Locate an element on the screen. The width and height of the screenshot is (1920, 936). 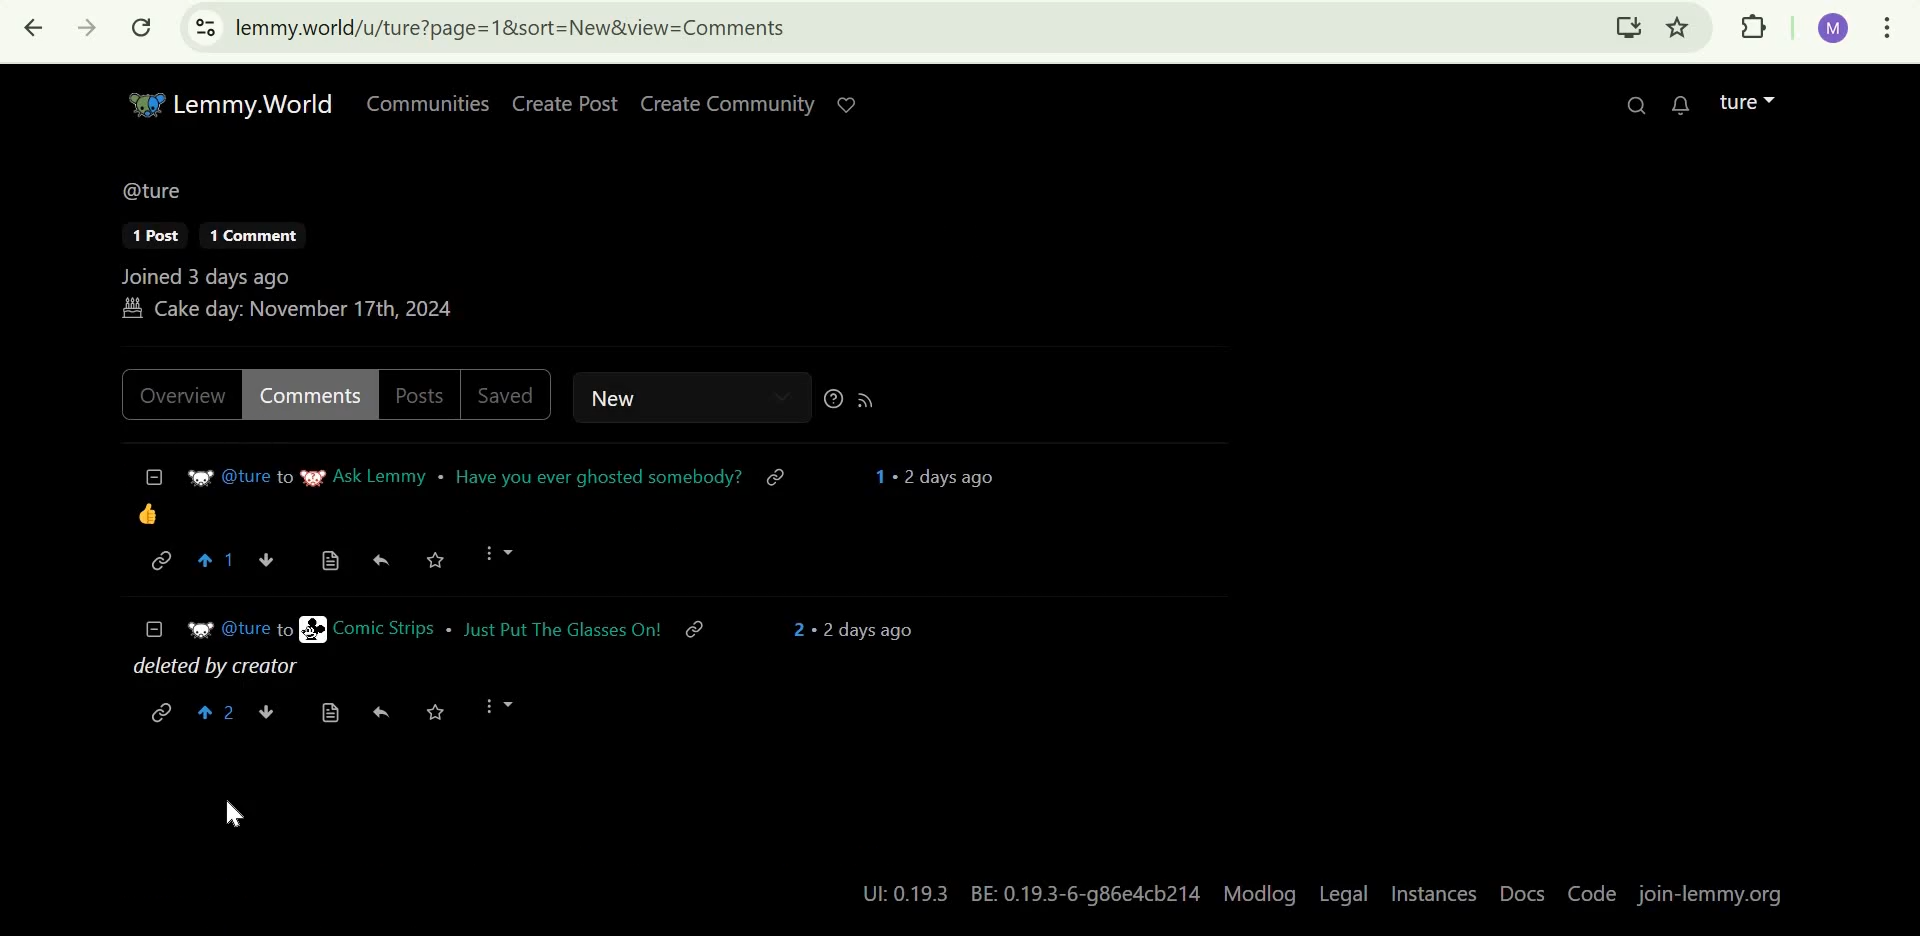
joined 3 days ago is located at coordinates (202, 275).